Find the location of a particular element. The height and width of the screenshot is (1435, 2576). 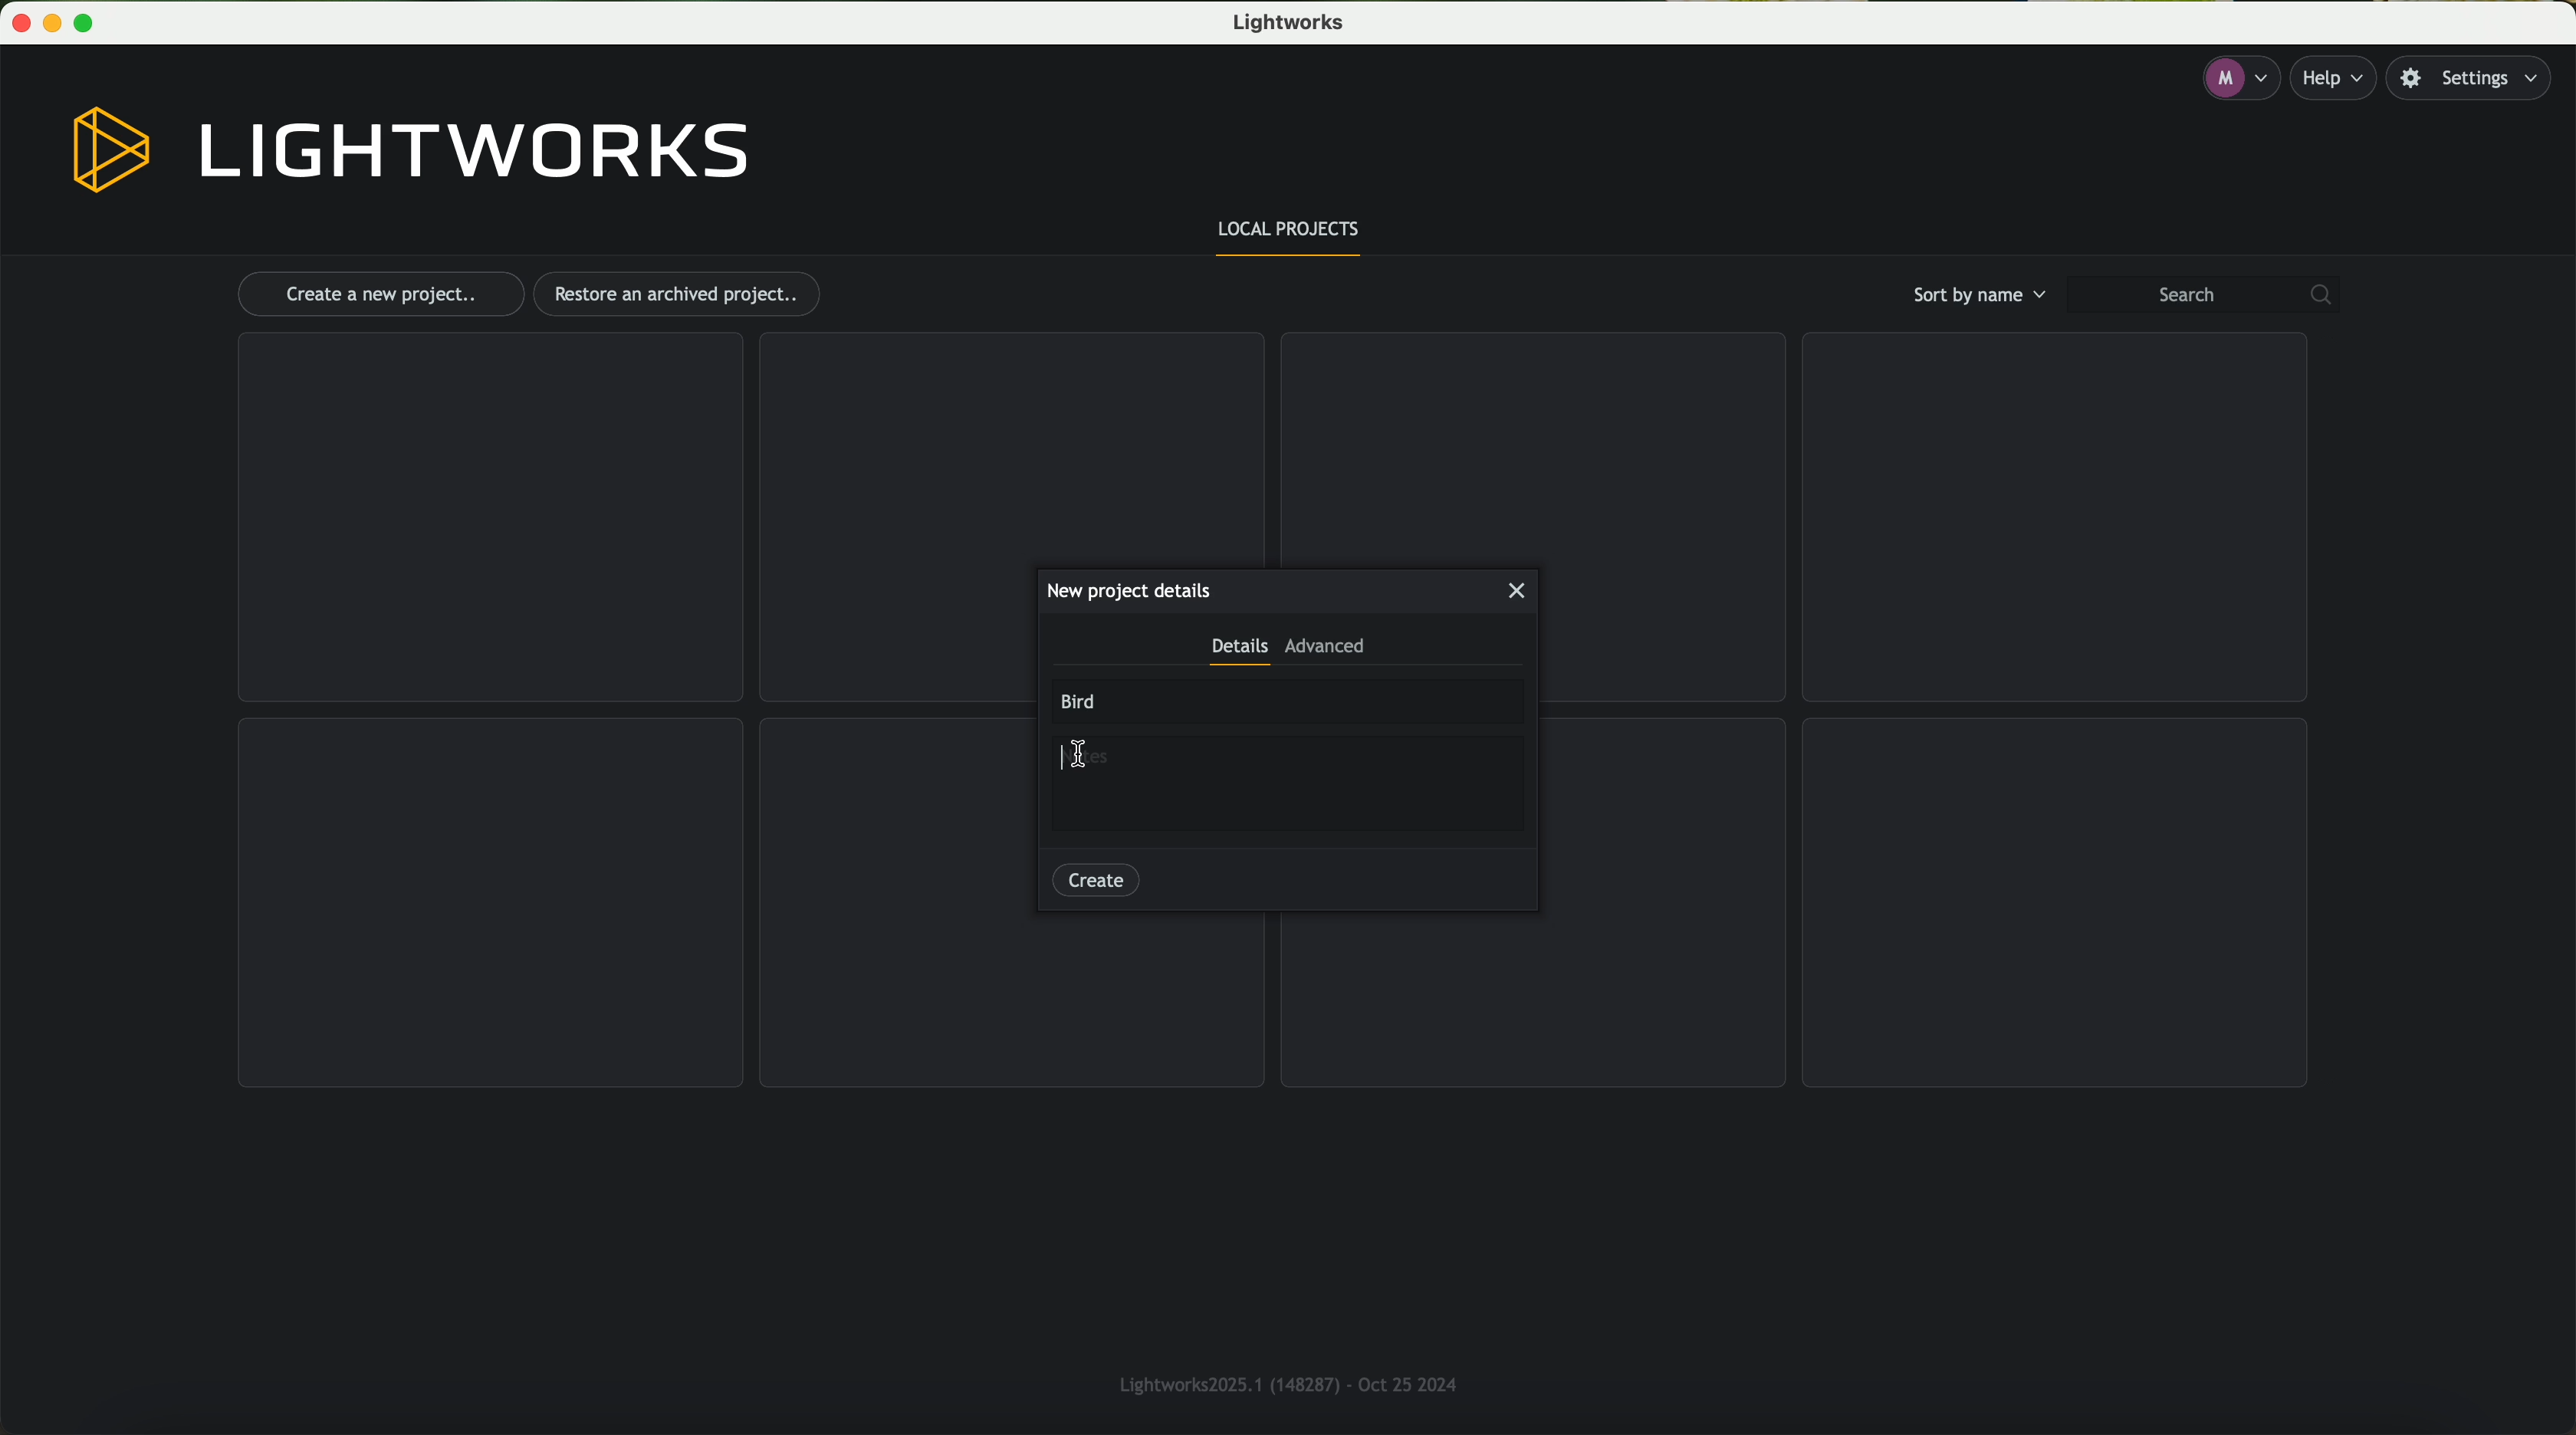

grid is located at coordinates (2057, 901).